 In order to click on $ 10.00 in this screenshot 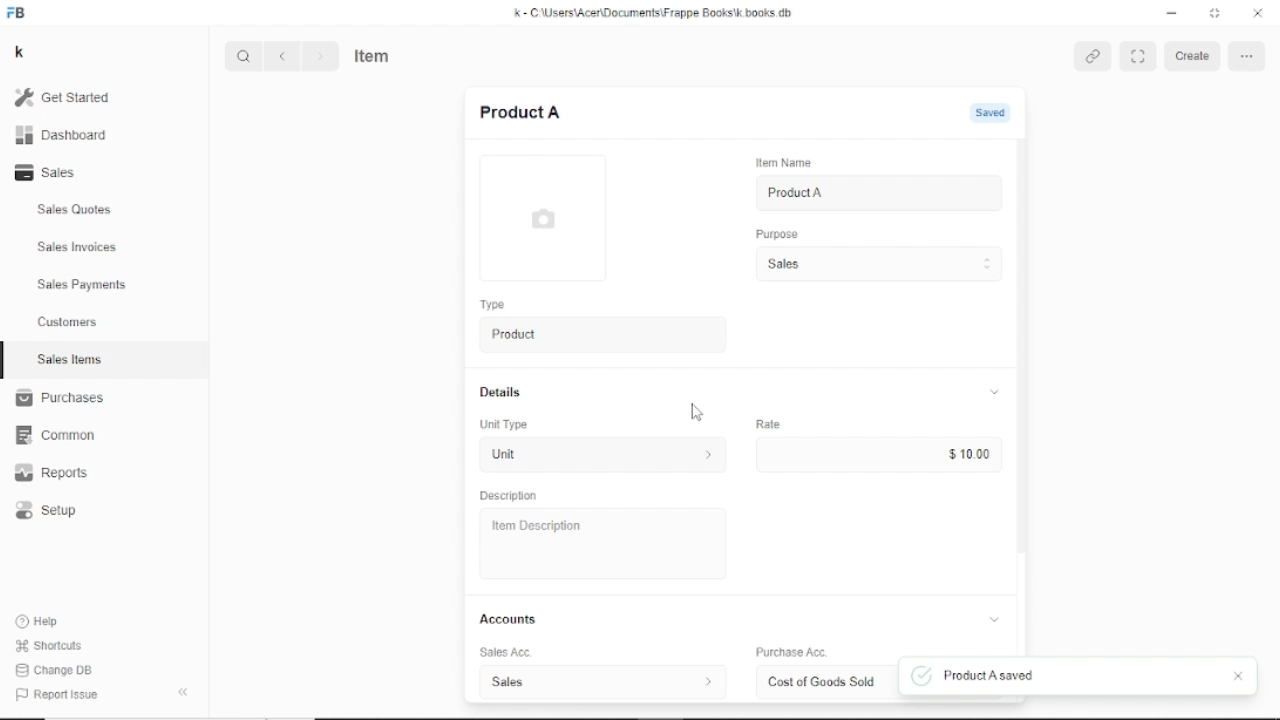, I will do `click(968, 454)`.